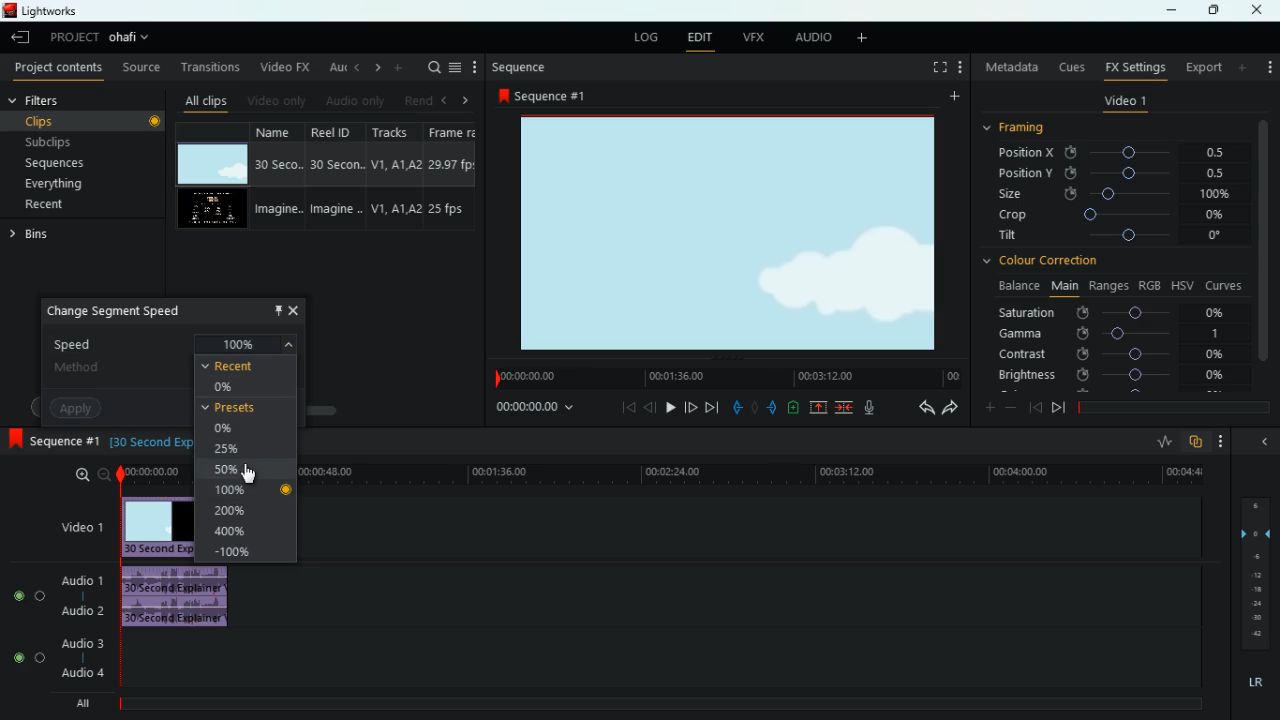 The image size is (1280, 720). What do you see at coordinates (206, 67) in the screenshot?
I see `transitions` at bounding box center [206, 67].